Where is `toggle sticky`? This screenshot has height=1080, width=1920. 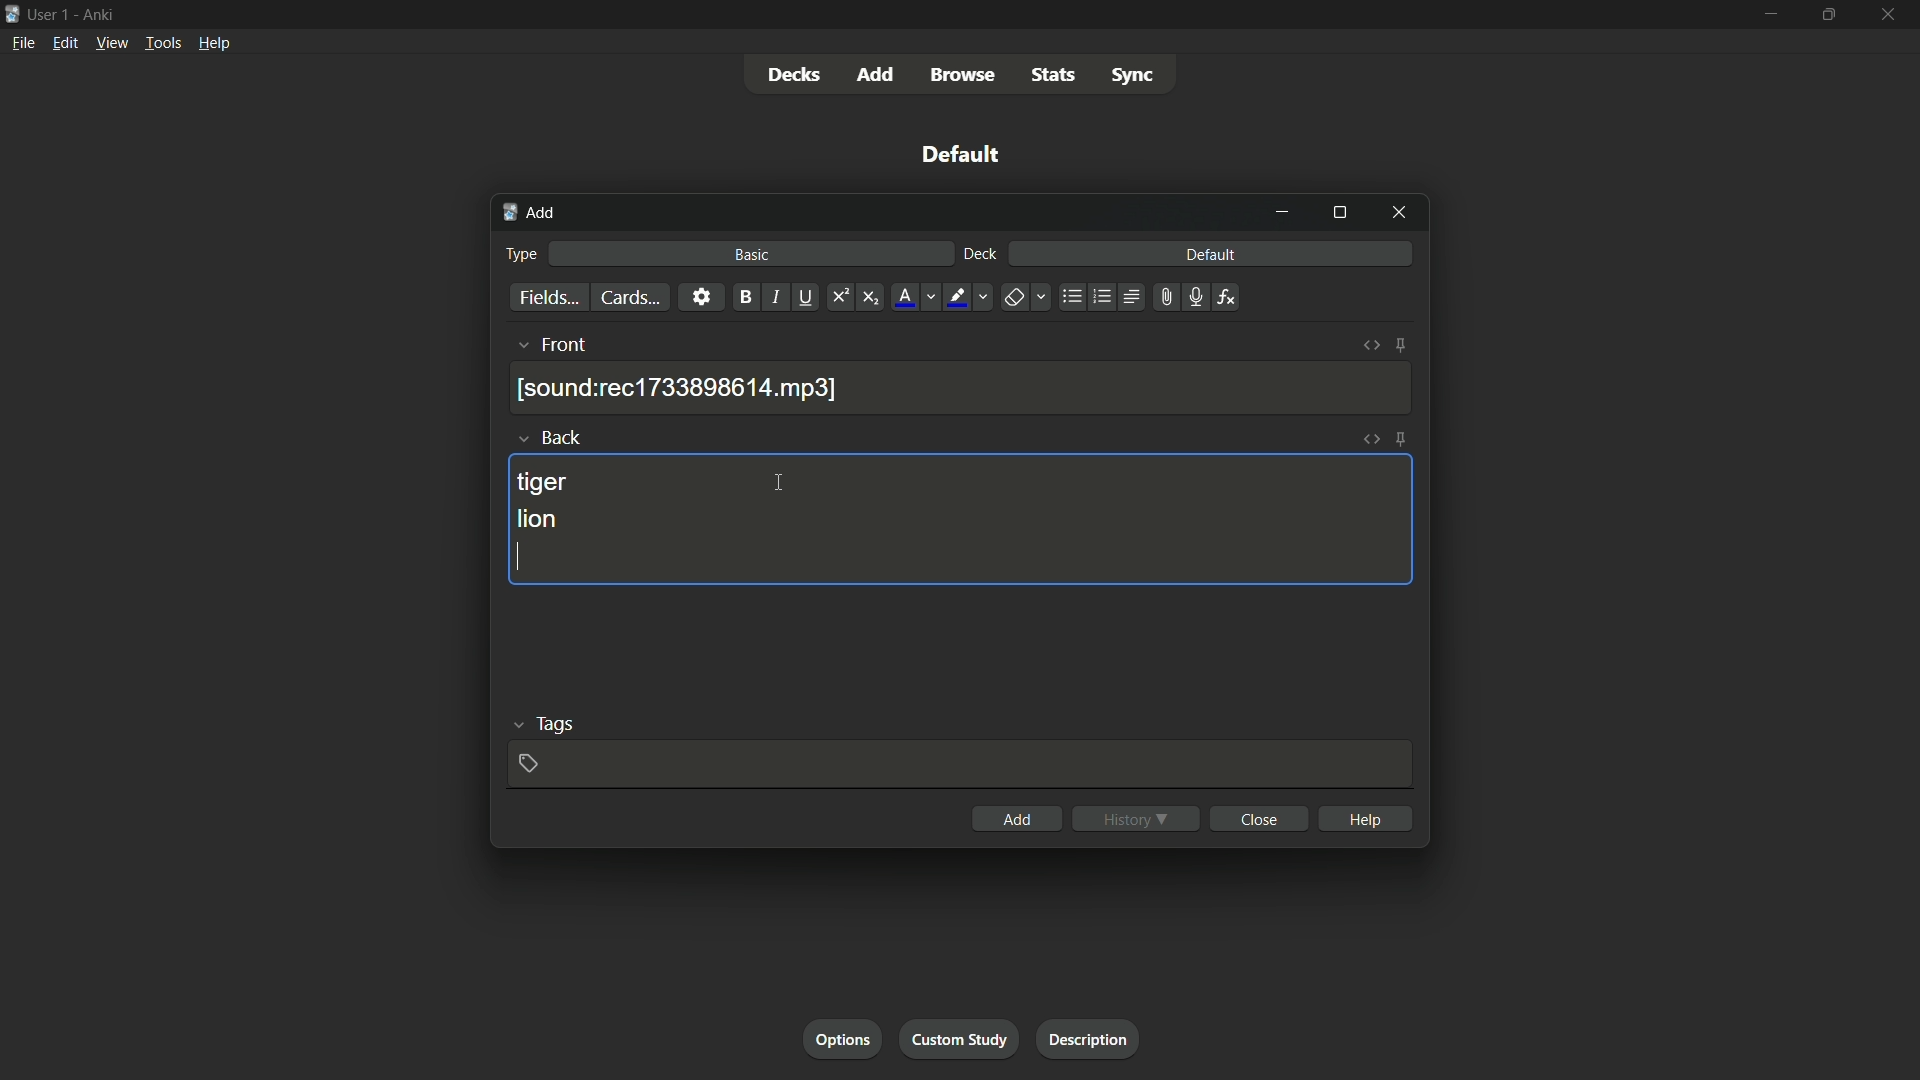
toggle sticky is located at coordinates (1400, 346).